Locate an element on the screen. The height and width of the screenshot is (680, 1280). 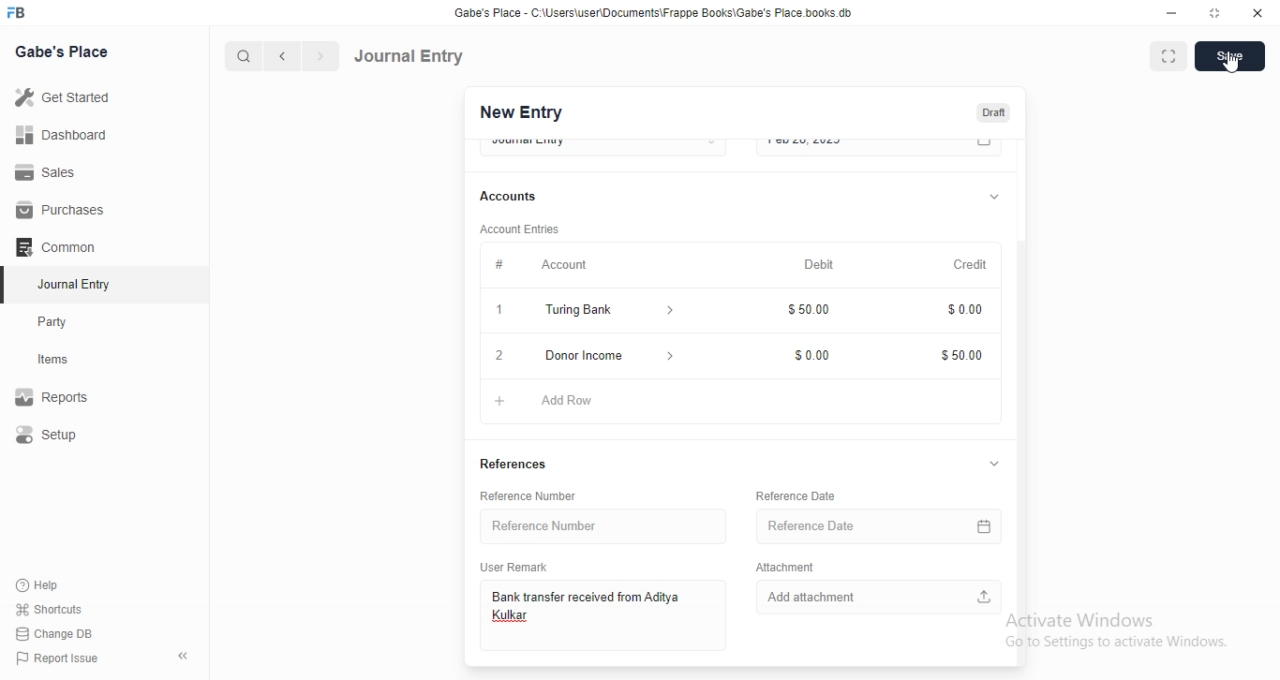
‘Help is located at coordinates (61, 585).